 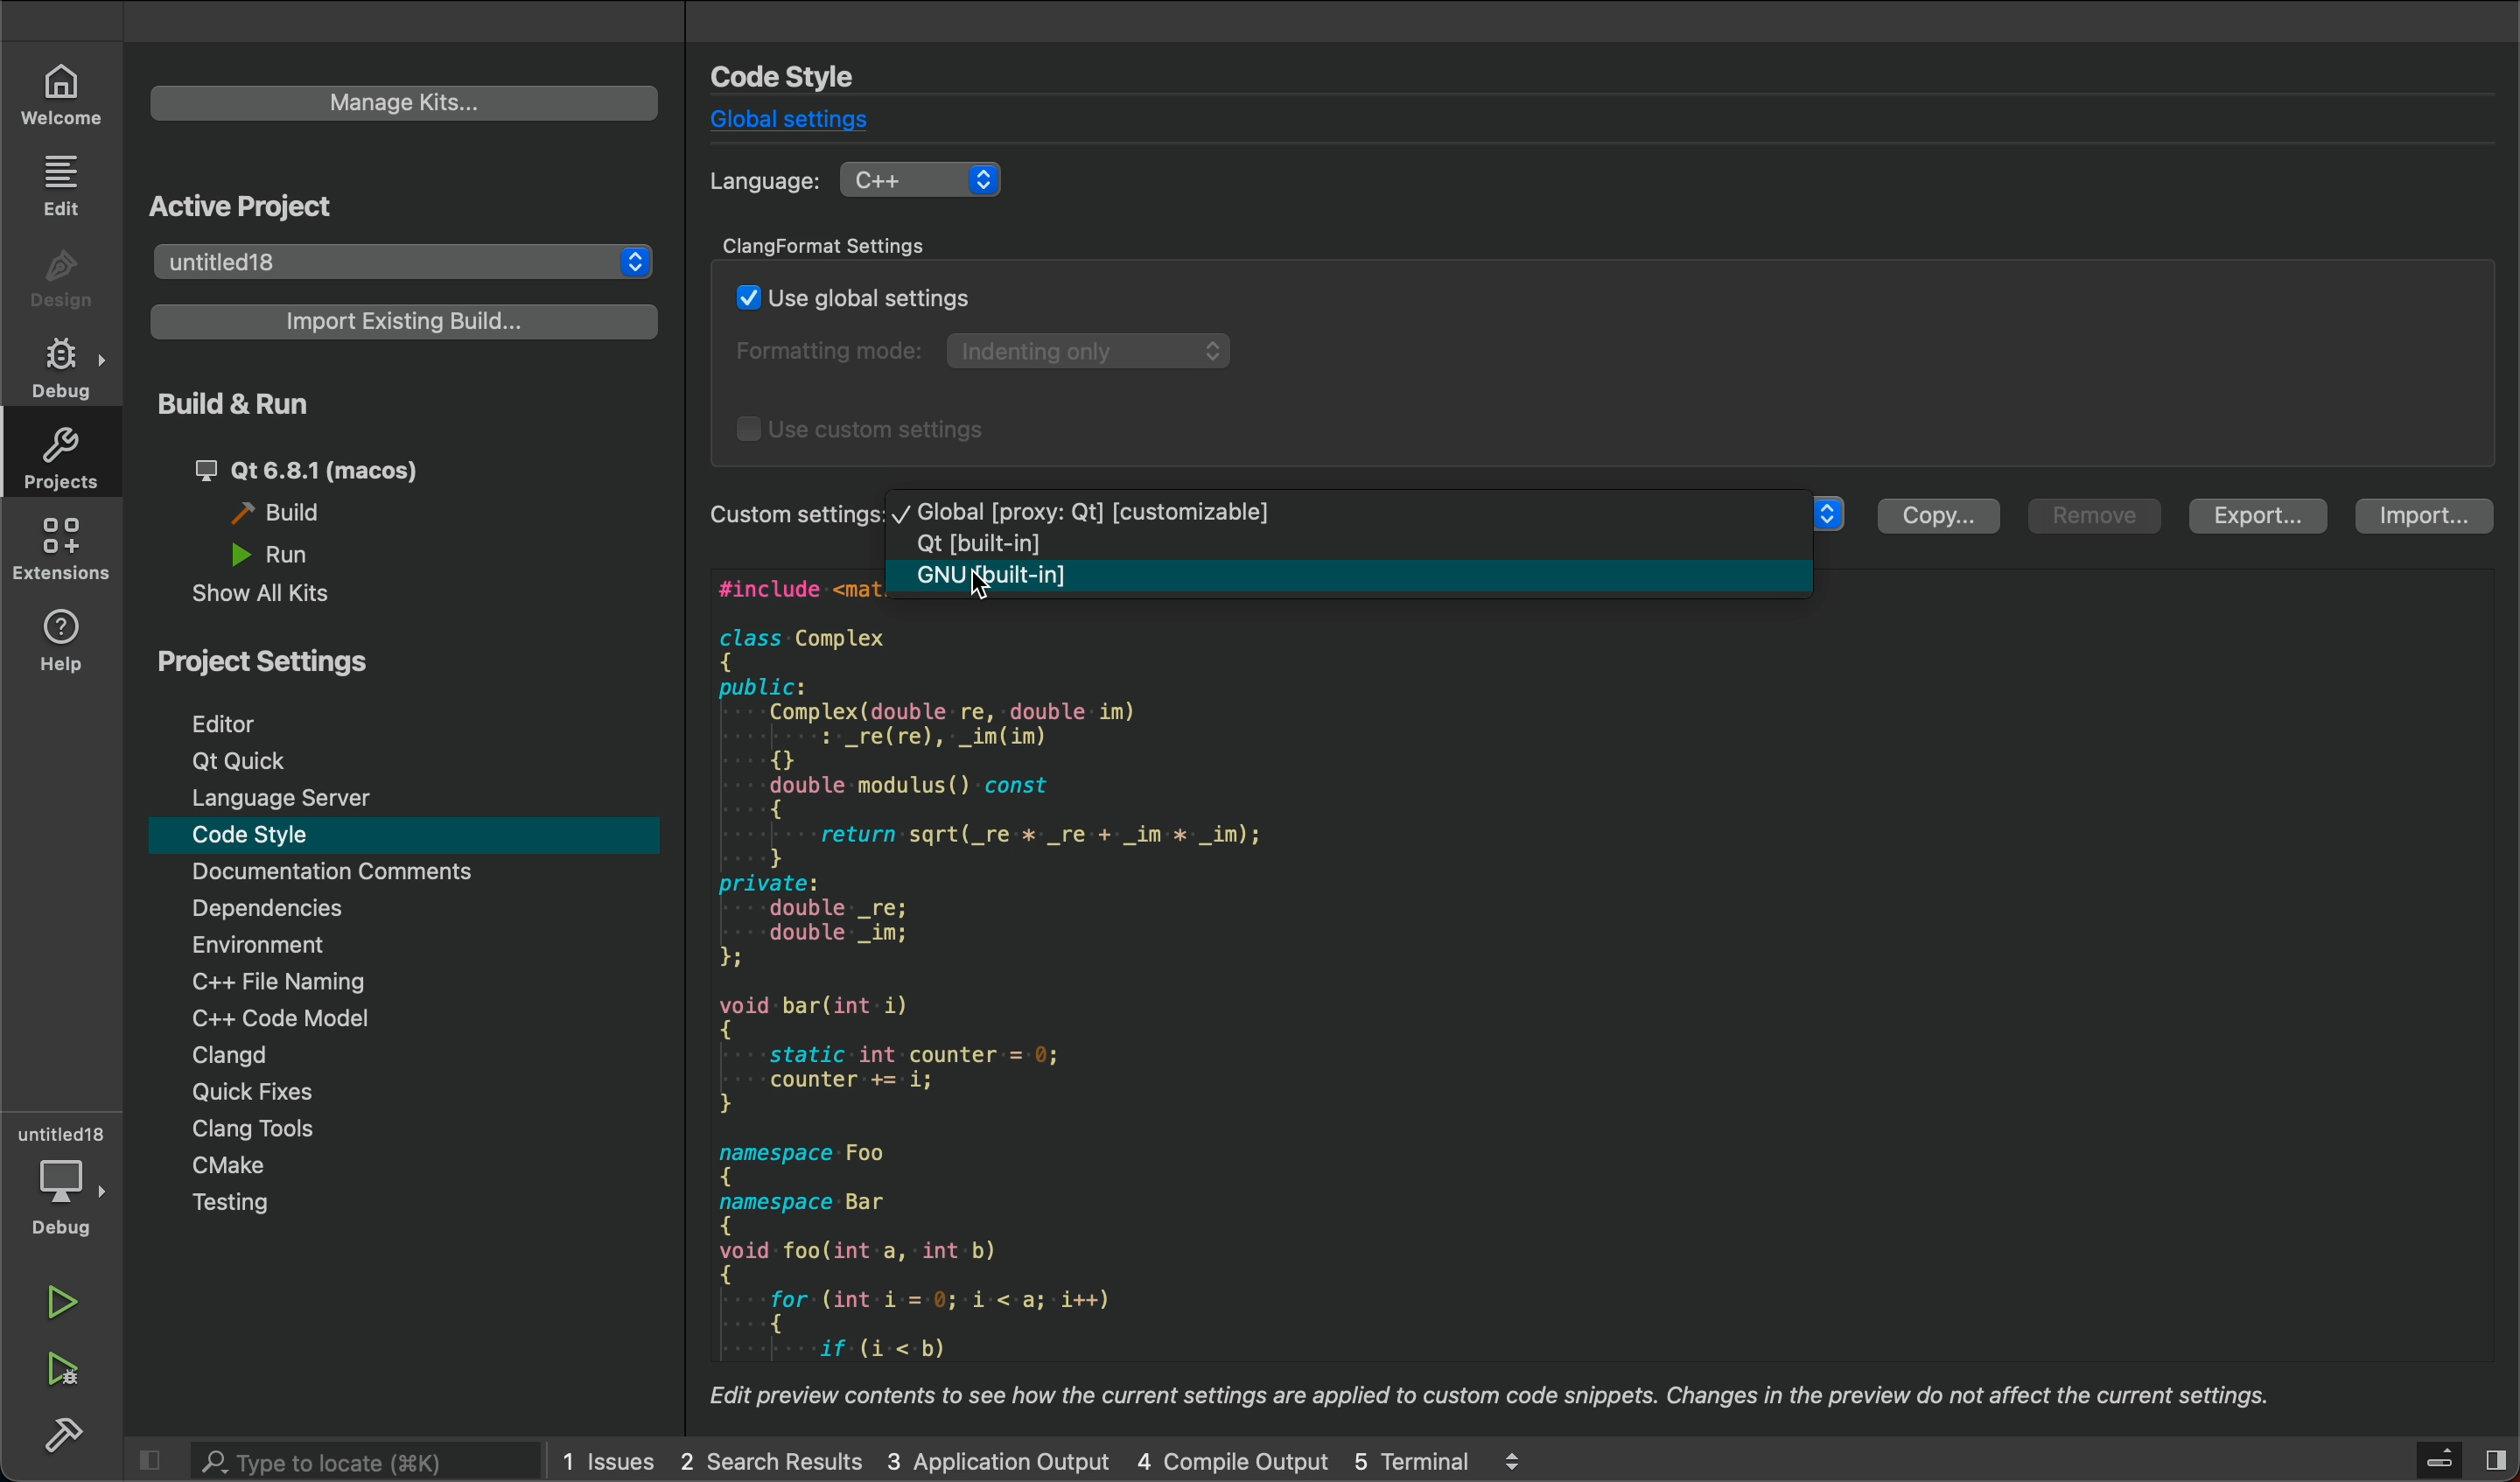 What do you see at coordinates (1069, 988) in the screenshot?
I see `#include <math.h>
class Complex
{
public:
Complex(double re, double im)
: _re(re), _im(im)
{
double modulus() const
{
return sqrt(_re x _re + _im x _im);
}
private:
double _re;
double _im;
iH
void bar(int i)
{
static int counter = 0;
counter += i;
}
namespace Foo
{
namespace Bar
{
void foo(int a, int b)
{
for: (int i-=-0;-i-<-a; i++)
{
if: (i:-<:b)` at bounding box center [1069, 988].